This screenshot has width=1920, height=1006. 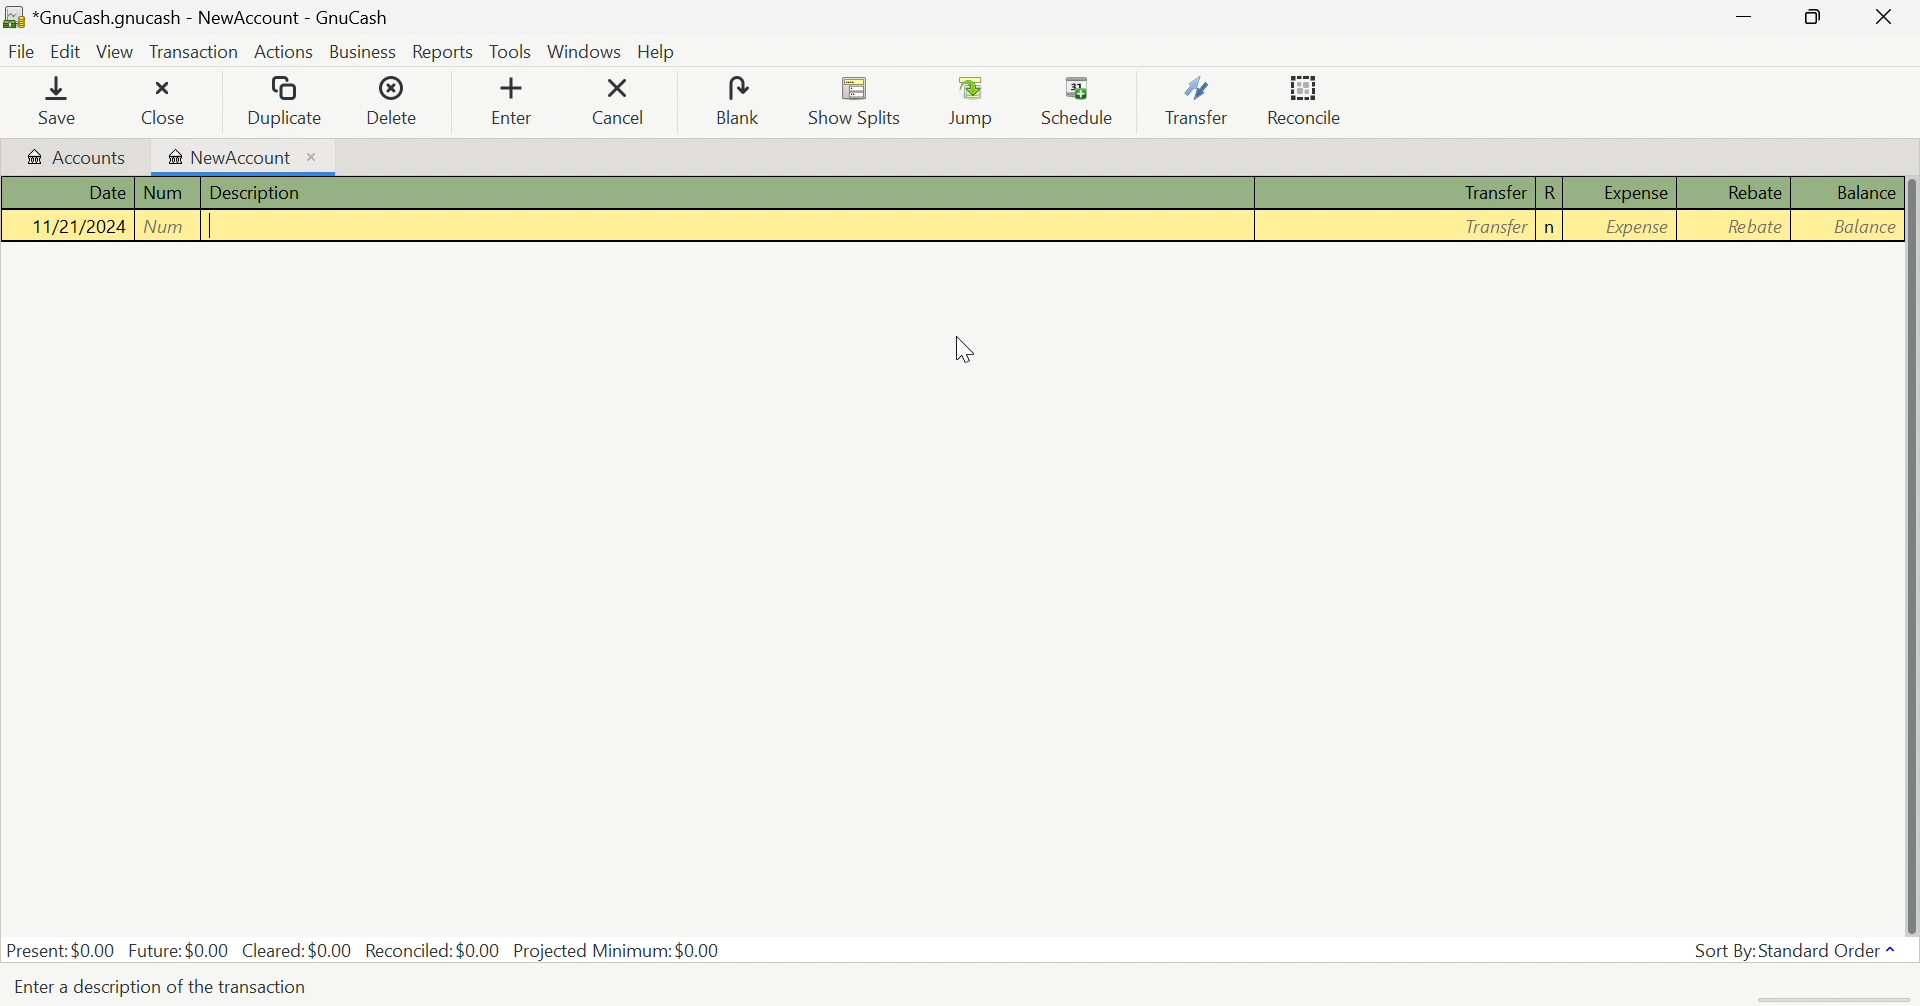 I want to click on Duplicate, so click(x=284, y=103).